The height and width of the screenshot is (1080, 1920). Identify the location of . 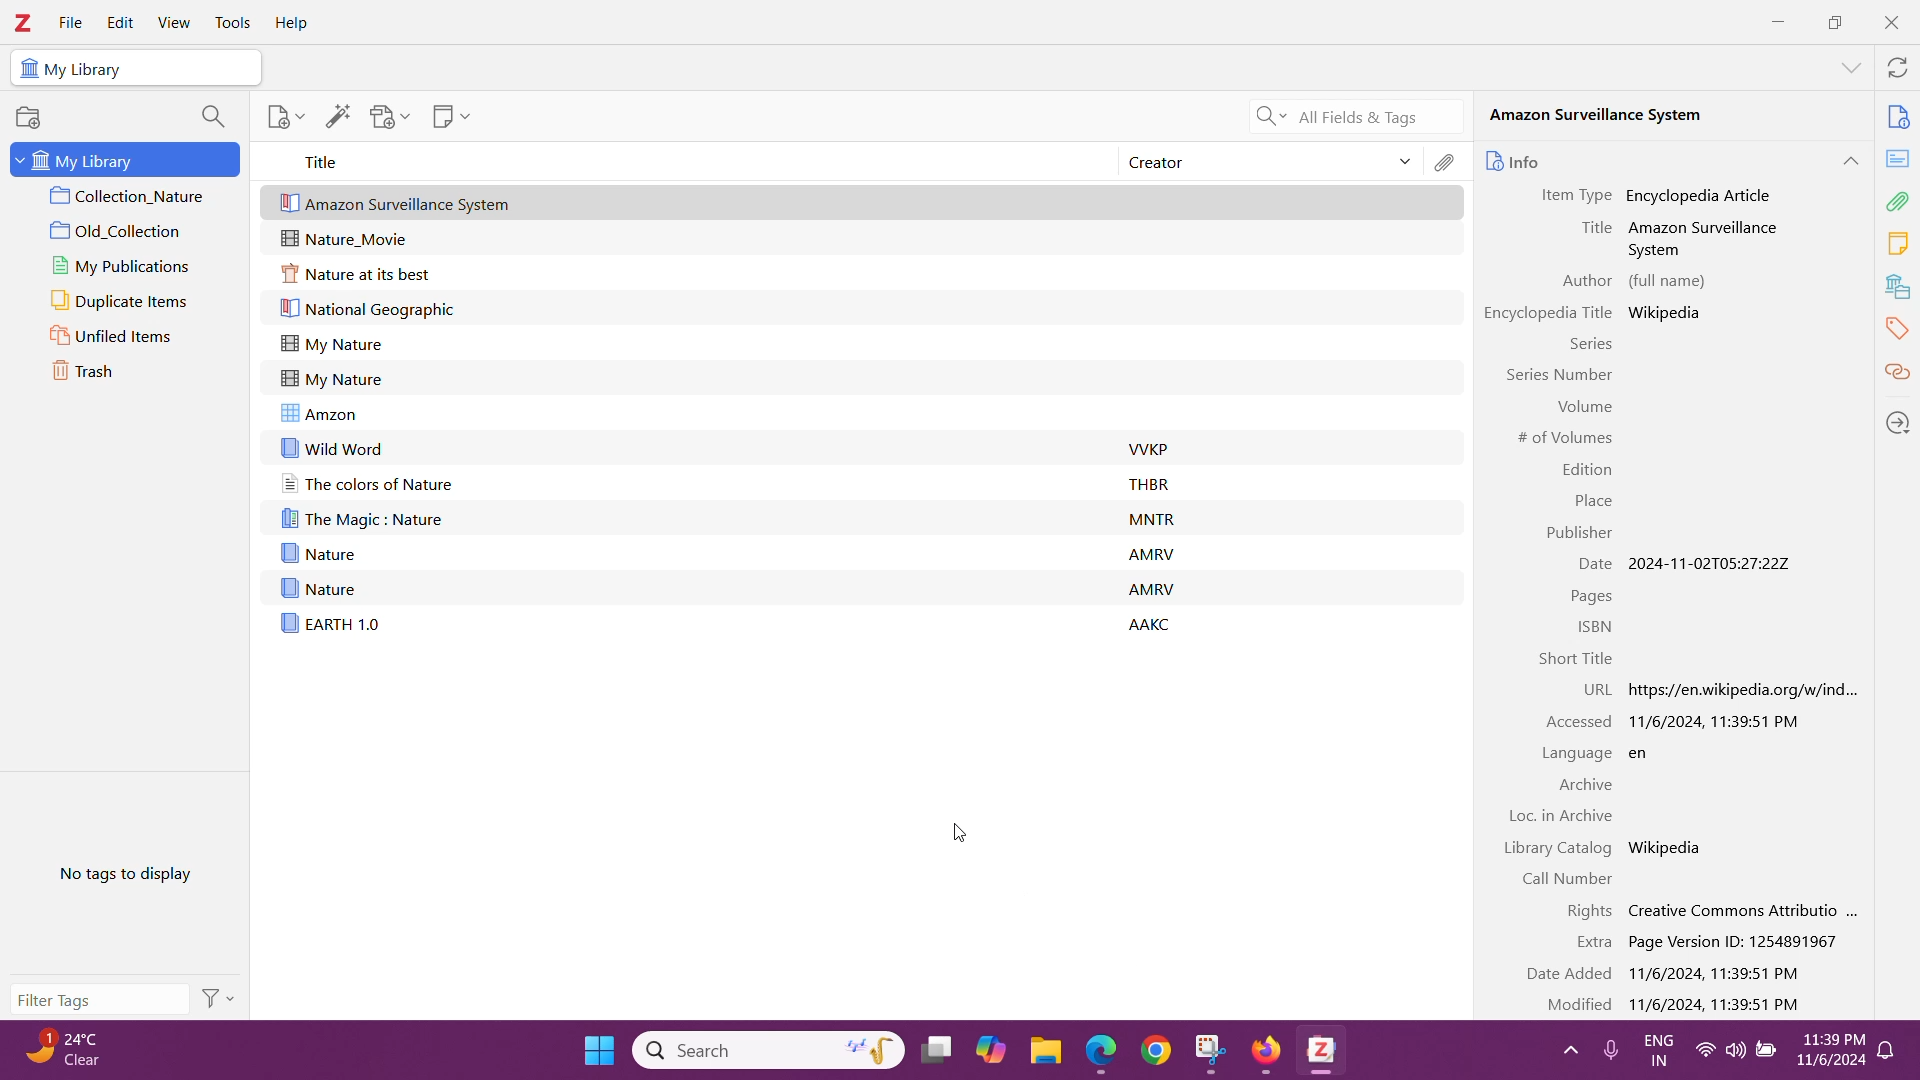
(173, 24).